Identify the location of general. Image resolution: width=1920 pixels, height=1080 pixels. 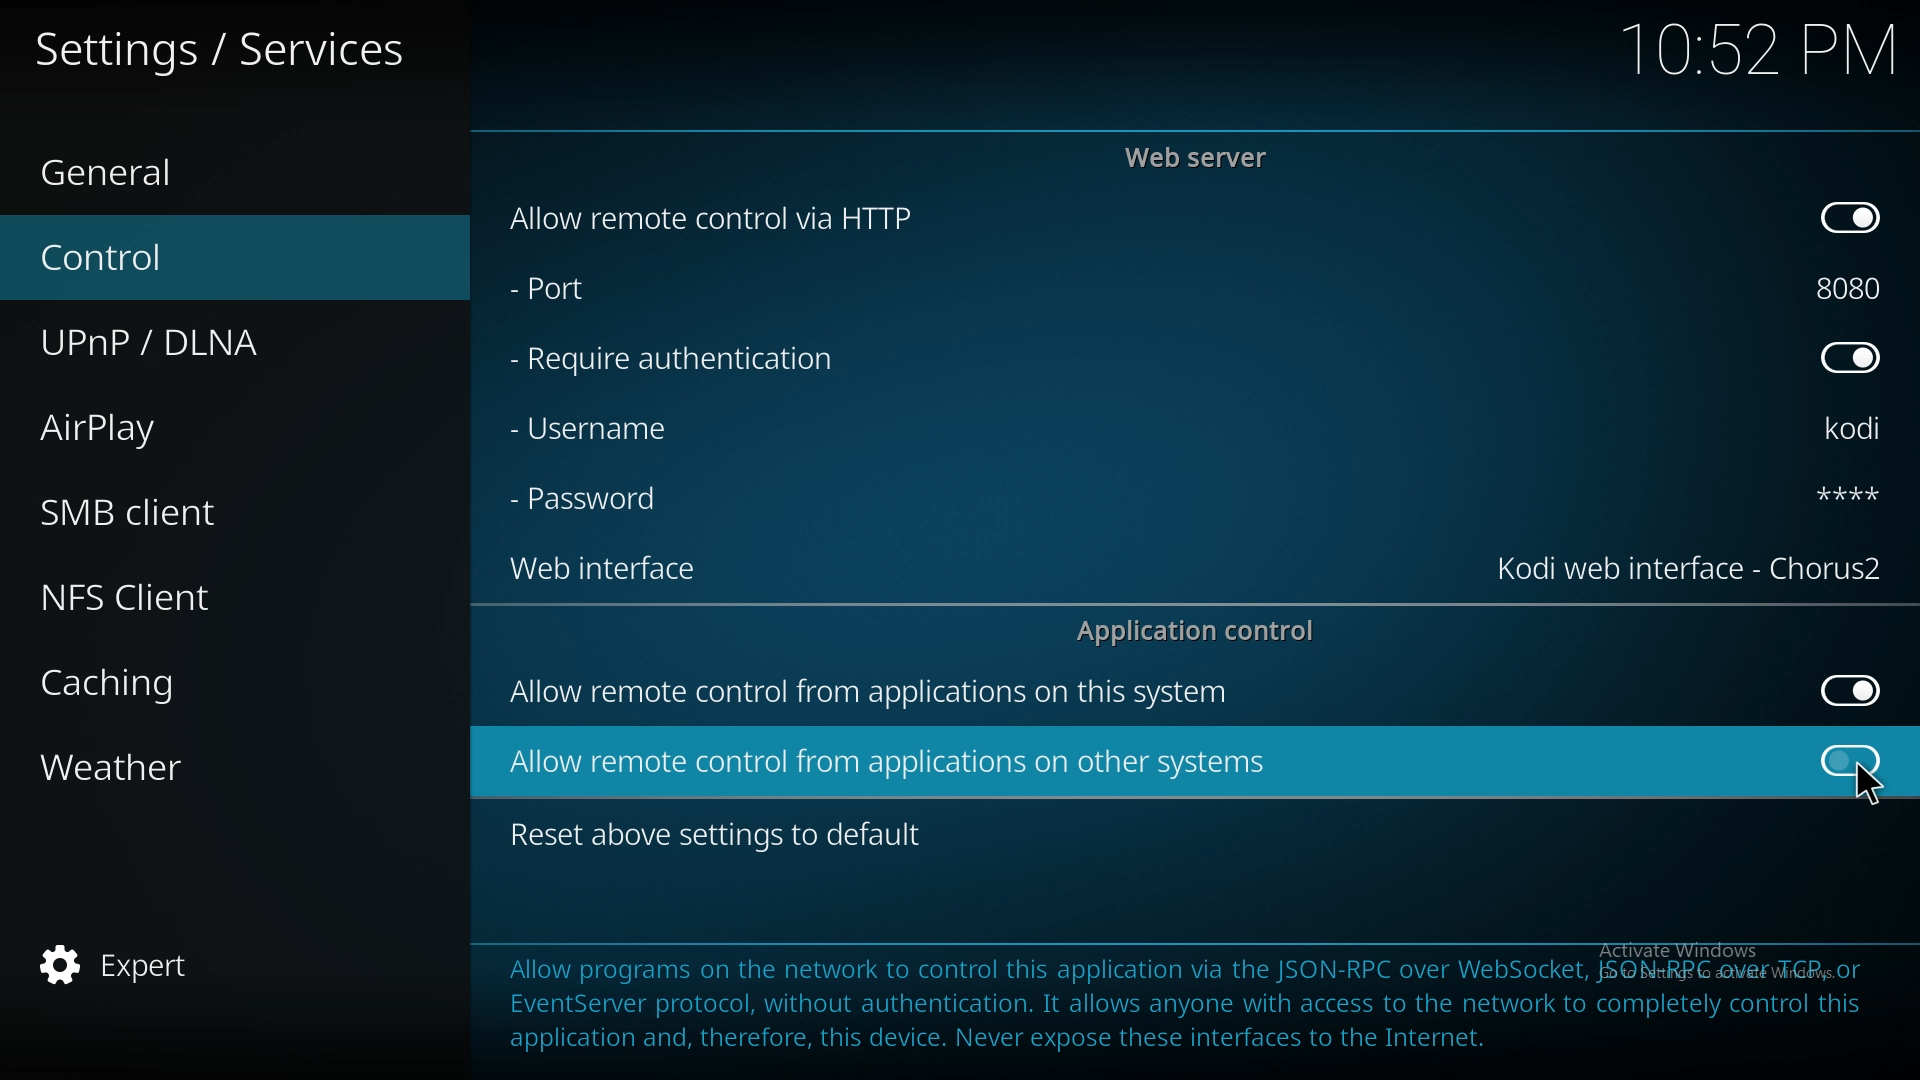
(211, 174).